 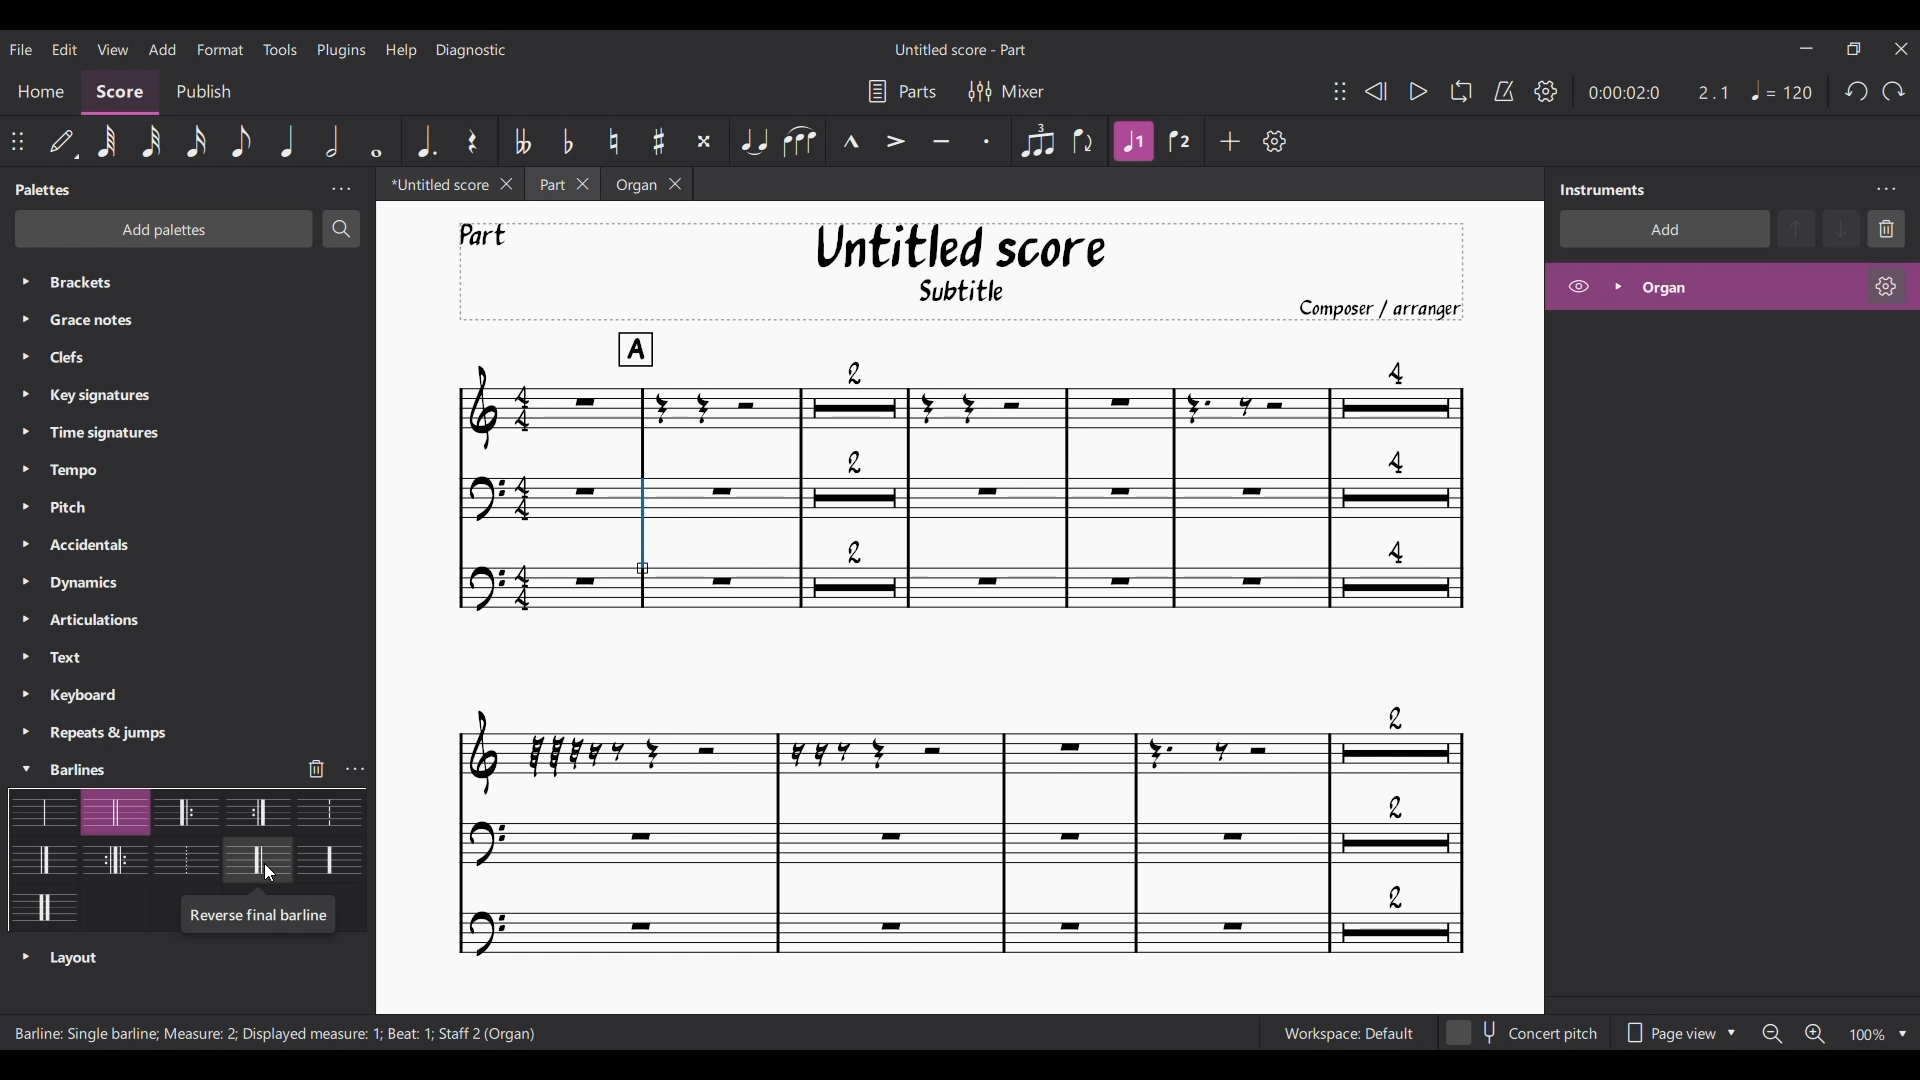 What do you see at coordinates (341, 229) in the screenshot?
I see `Search` at bounding box center [341, 229].